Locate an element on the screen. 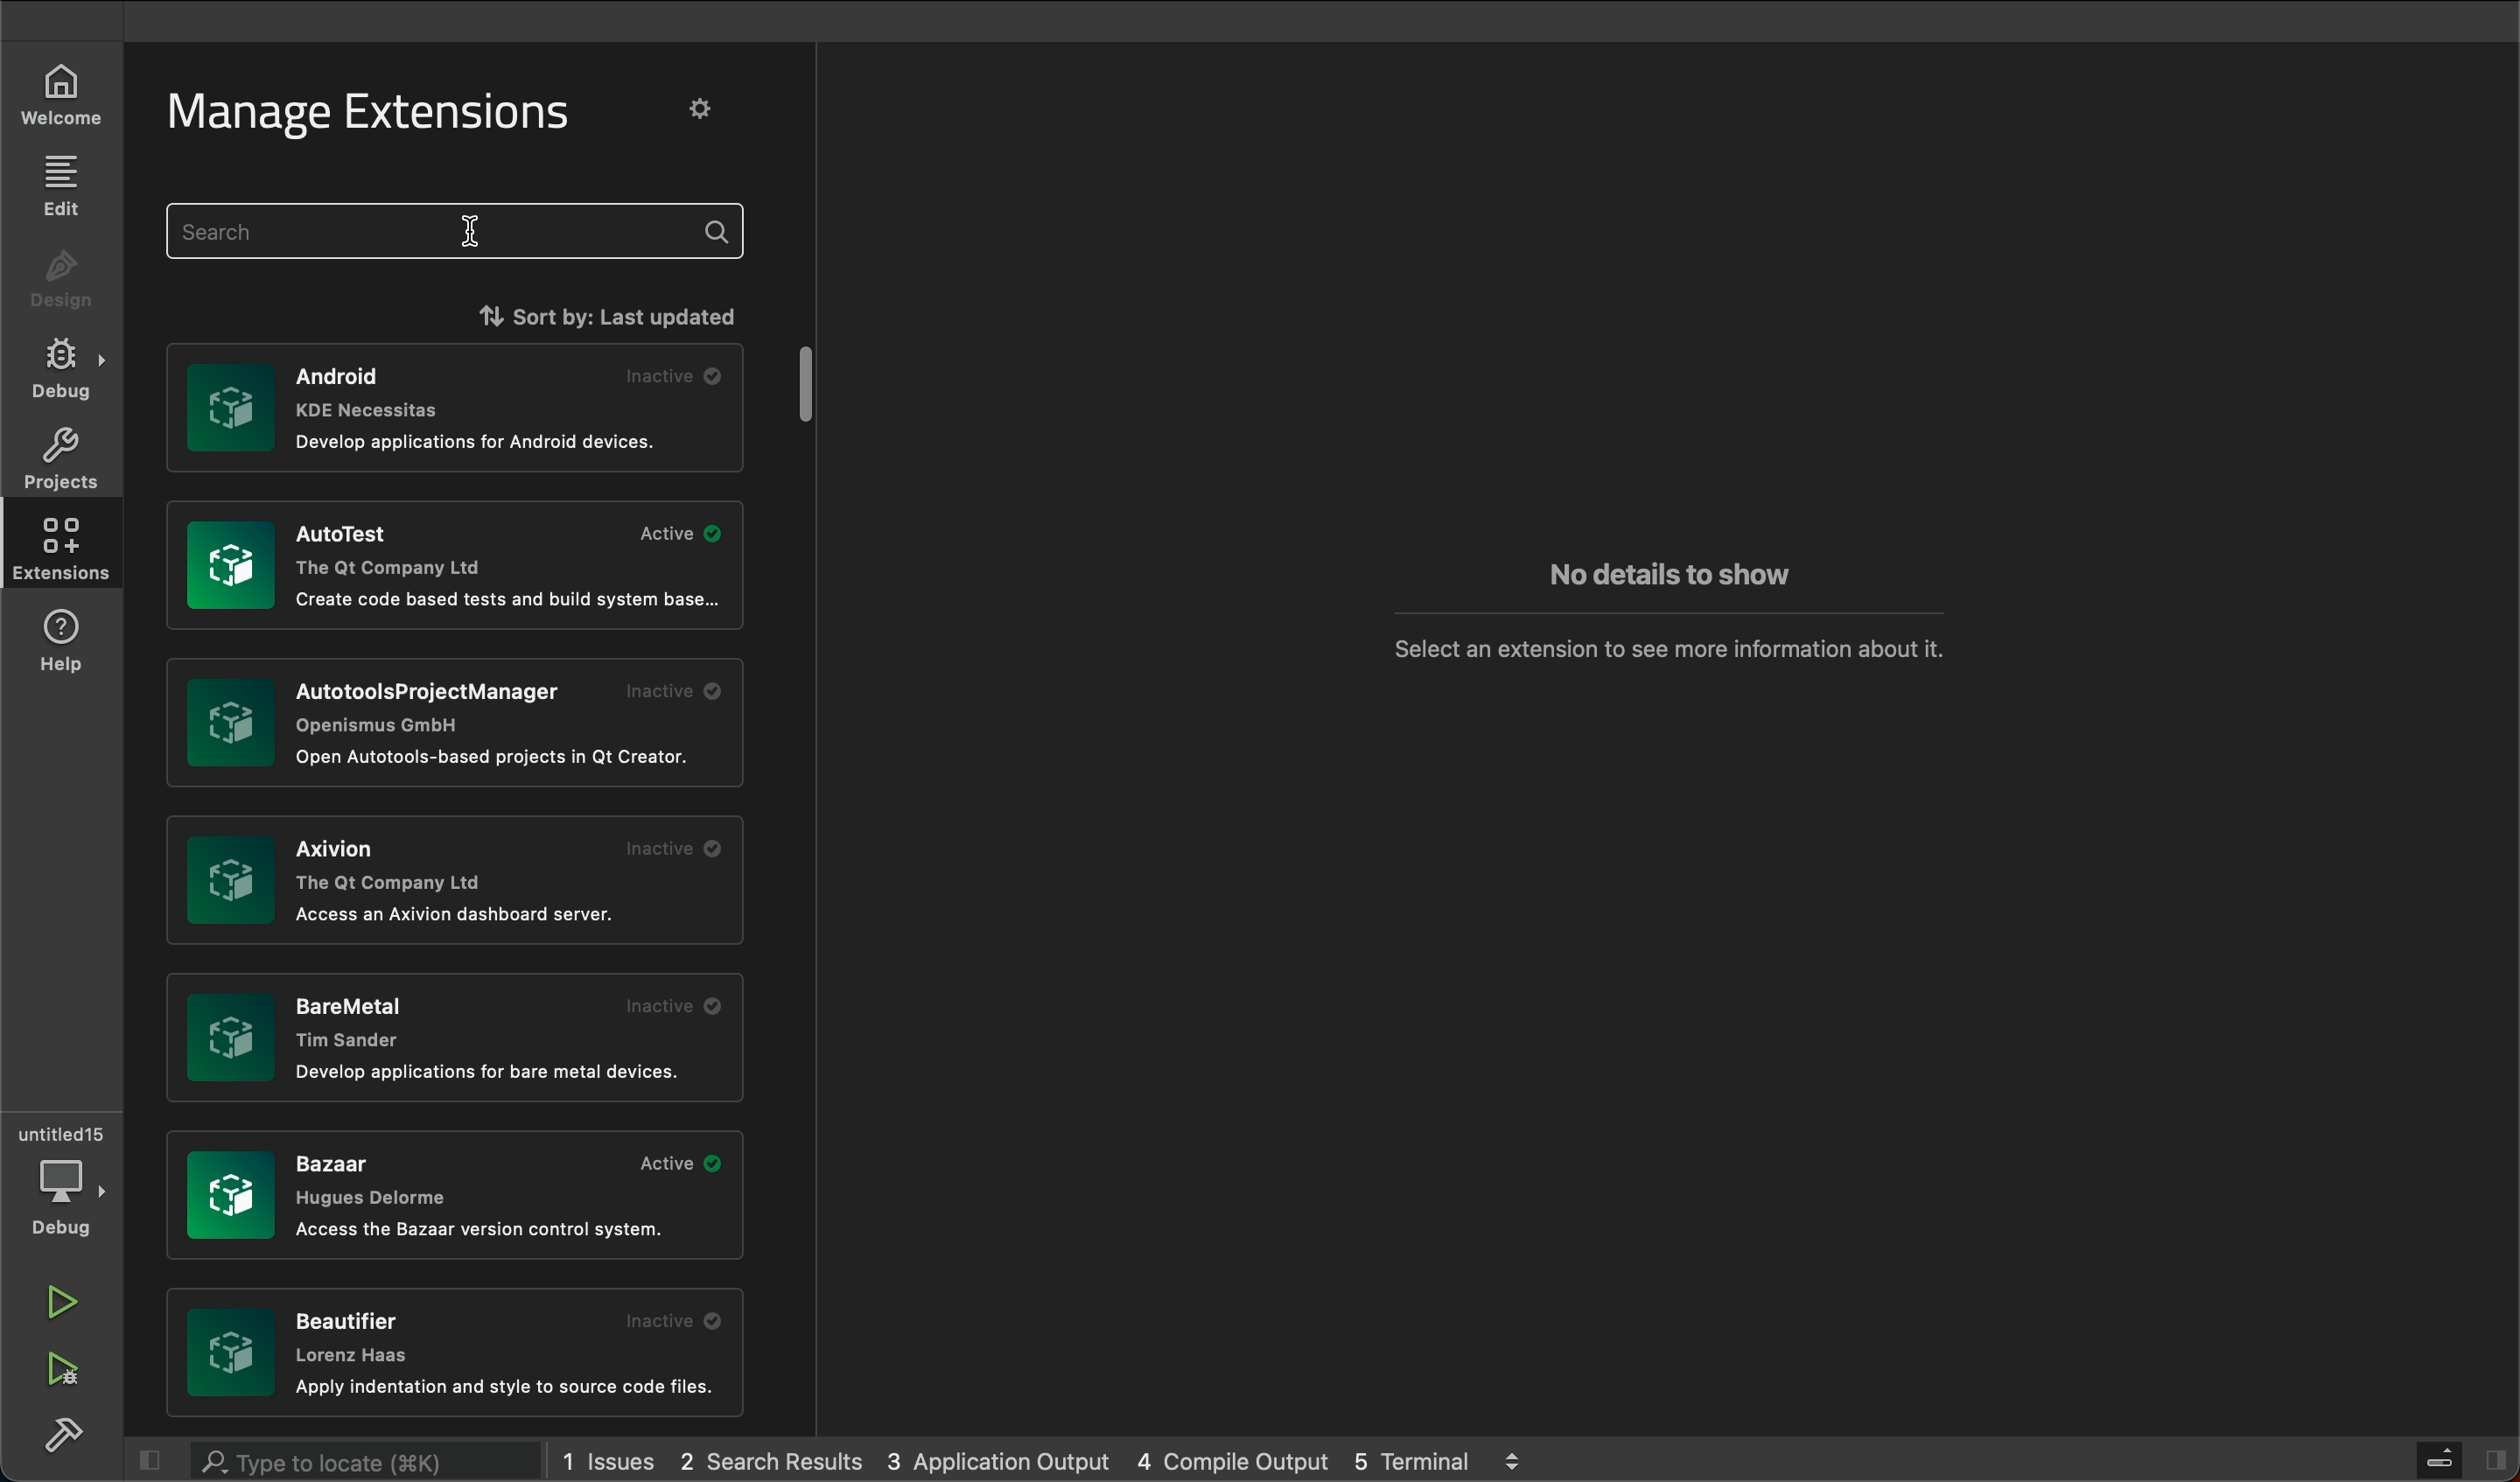 The image size is (2520, 1482). inactive is located at coordinates (678, 375).